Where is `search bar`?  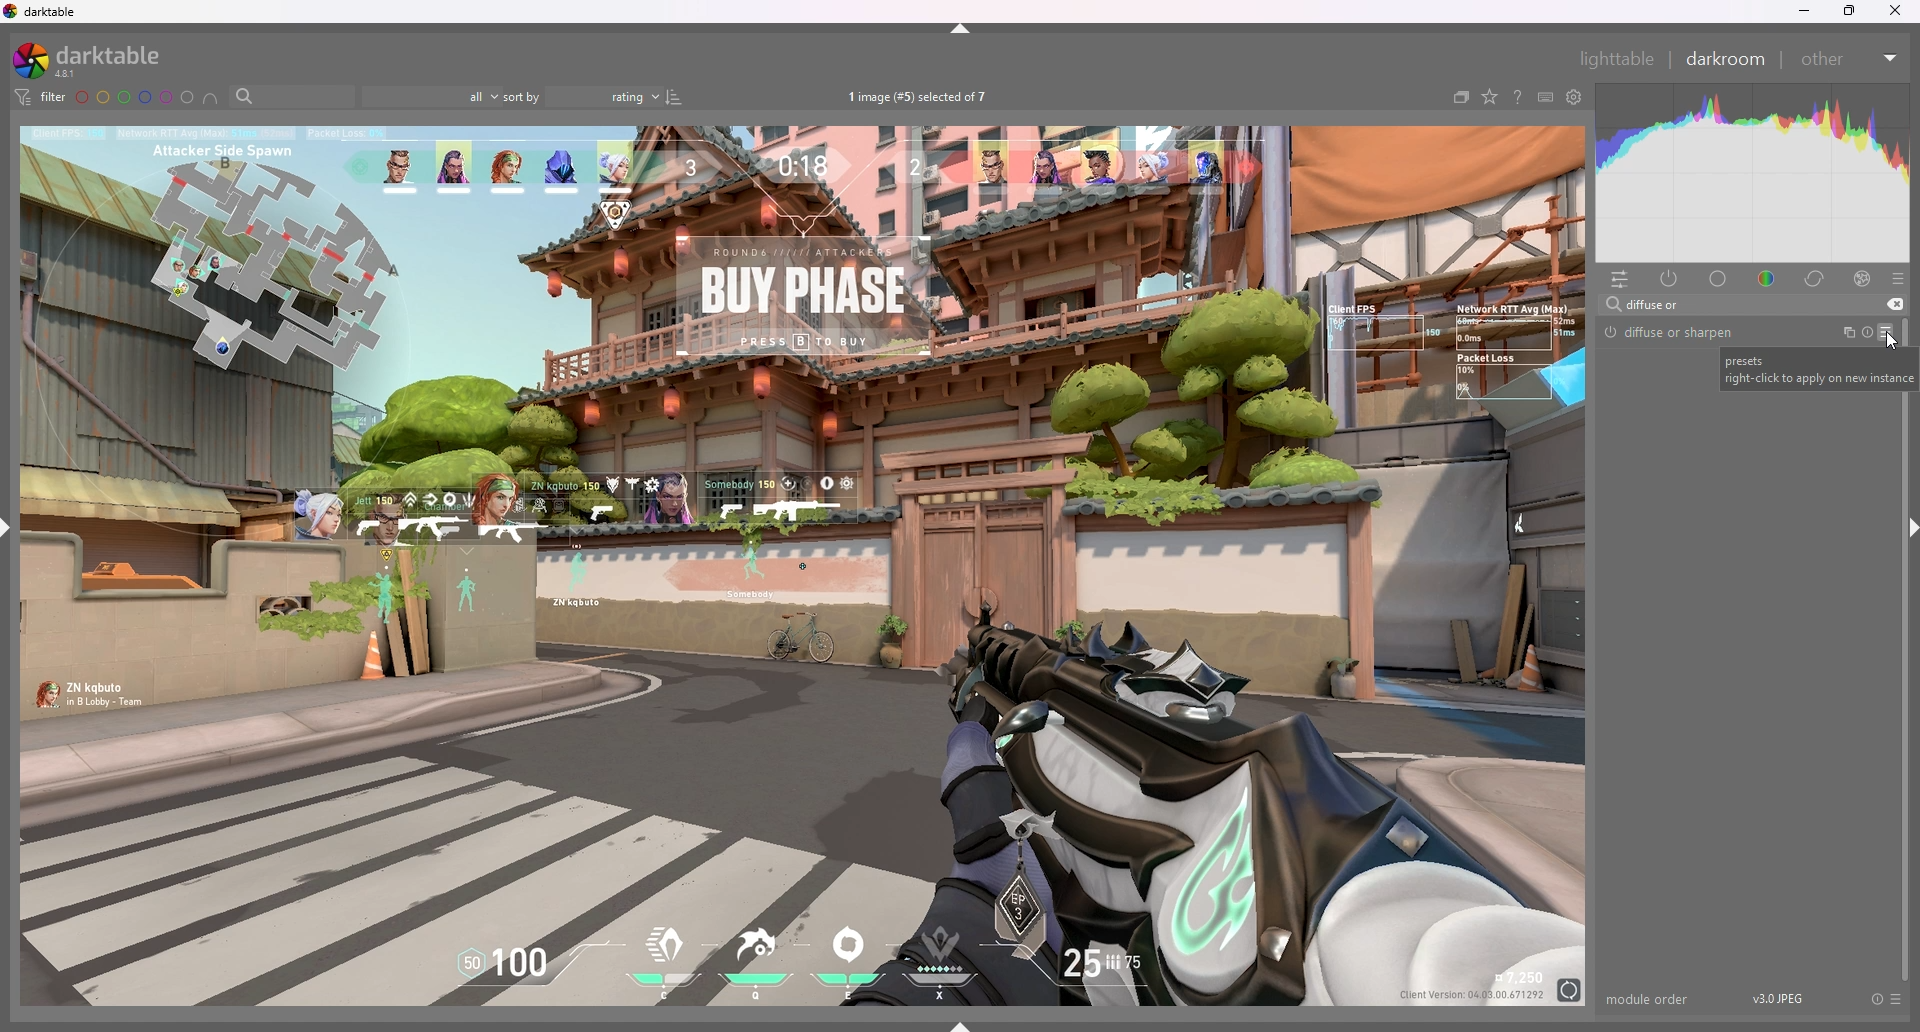
search bar is located at coordinates (292, 96).